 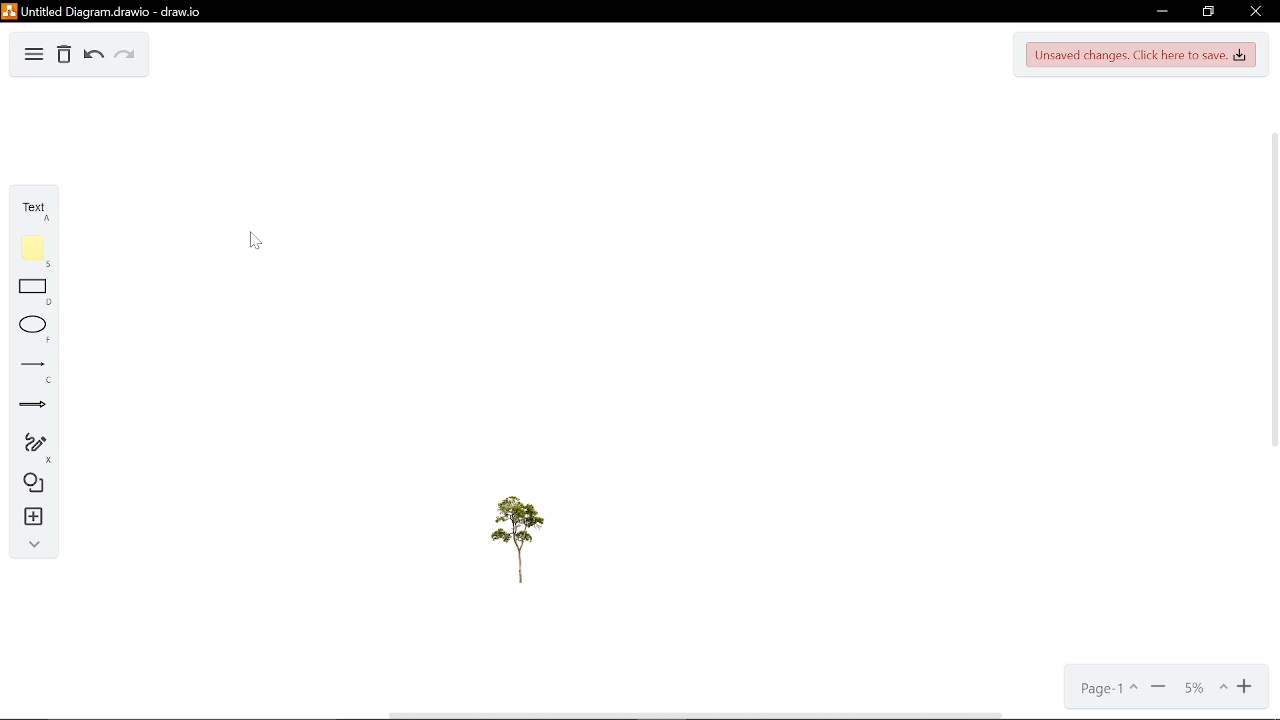 What do you see at coordinates (29, 328) in the screenshot?
I see `Ellipse` at bounding box center [29, 328].